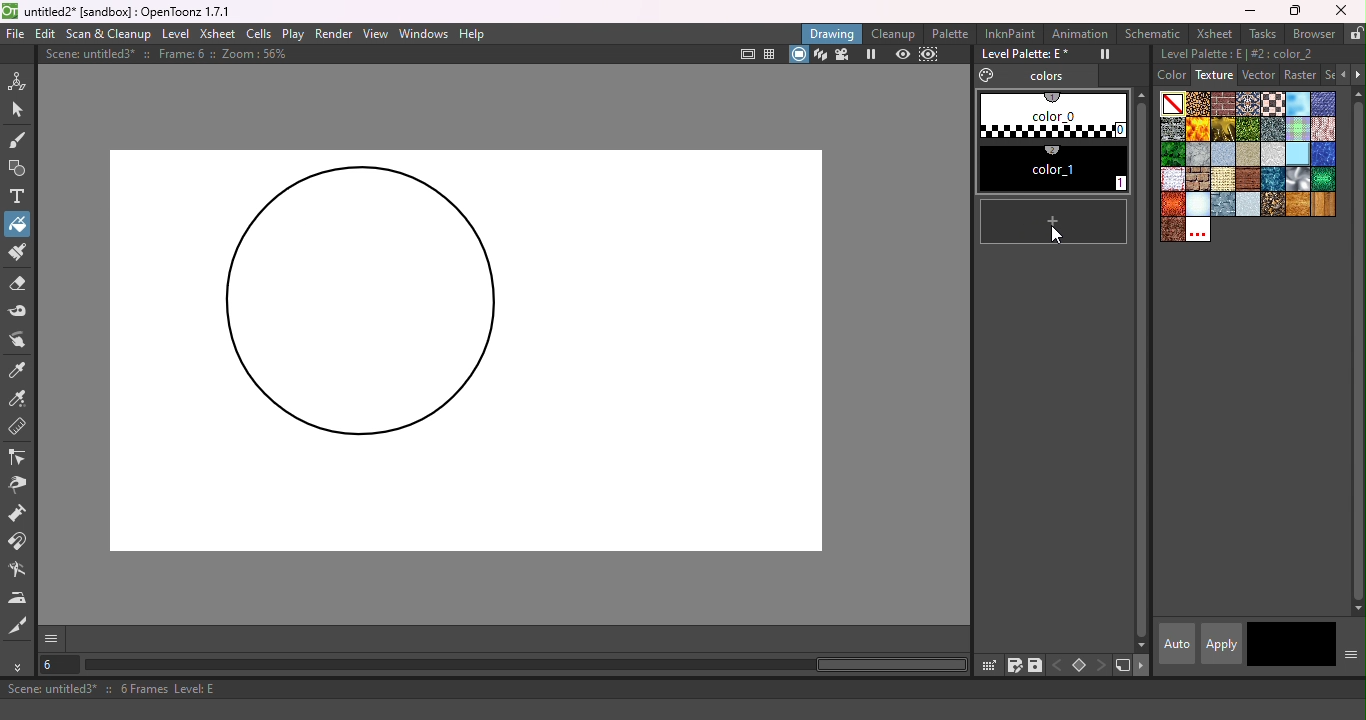 Image resolution: width=1366 pixels, height=720 pixels. What do you see at coordinates (20, 598) in the screenshot?
I see `Iron tool` at bounding box center [20, 598].